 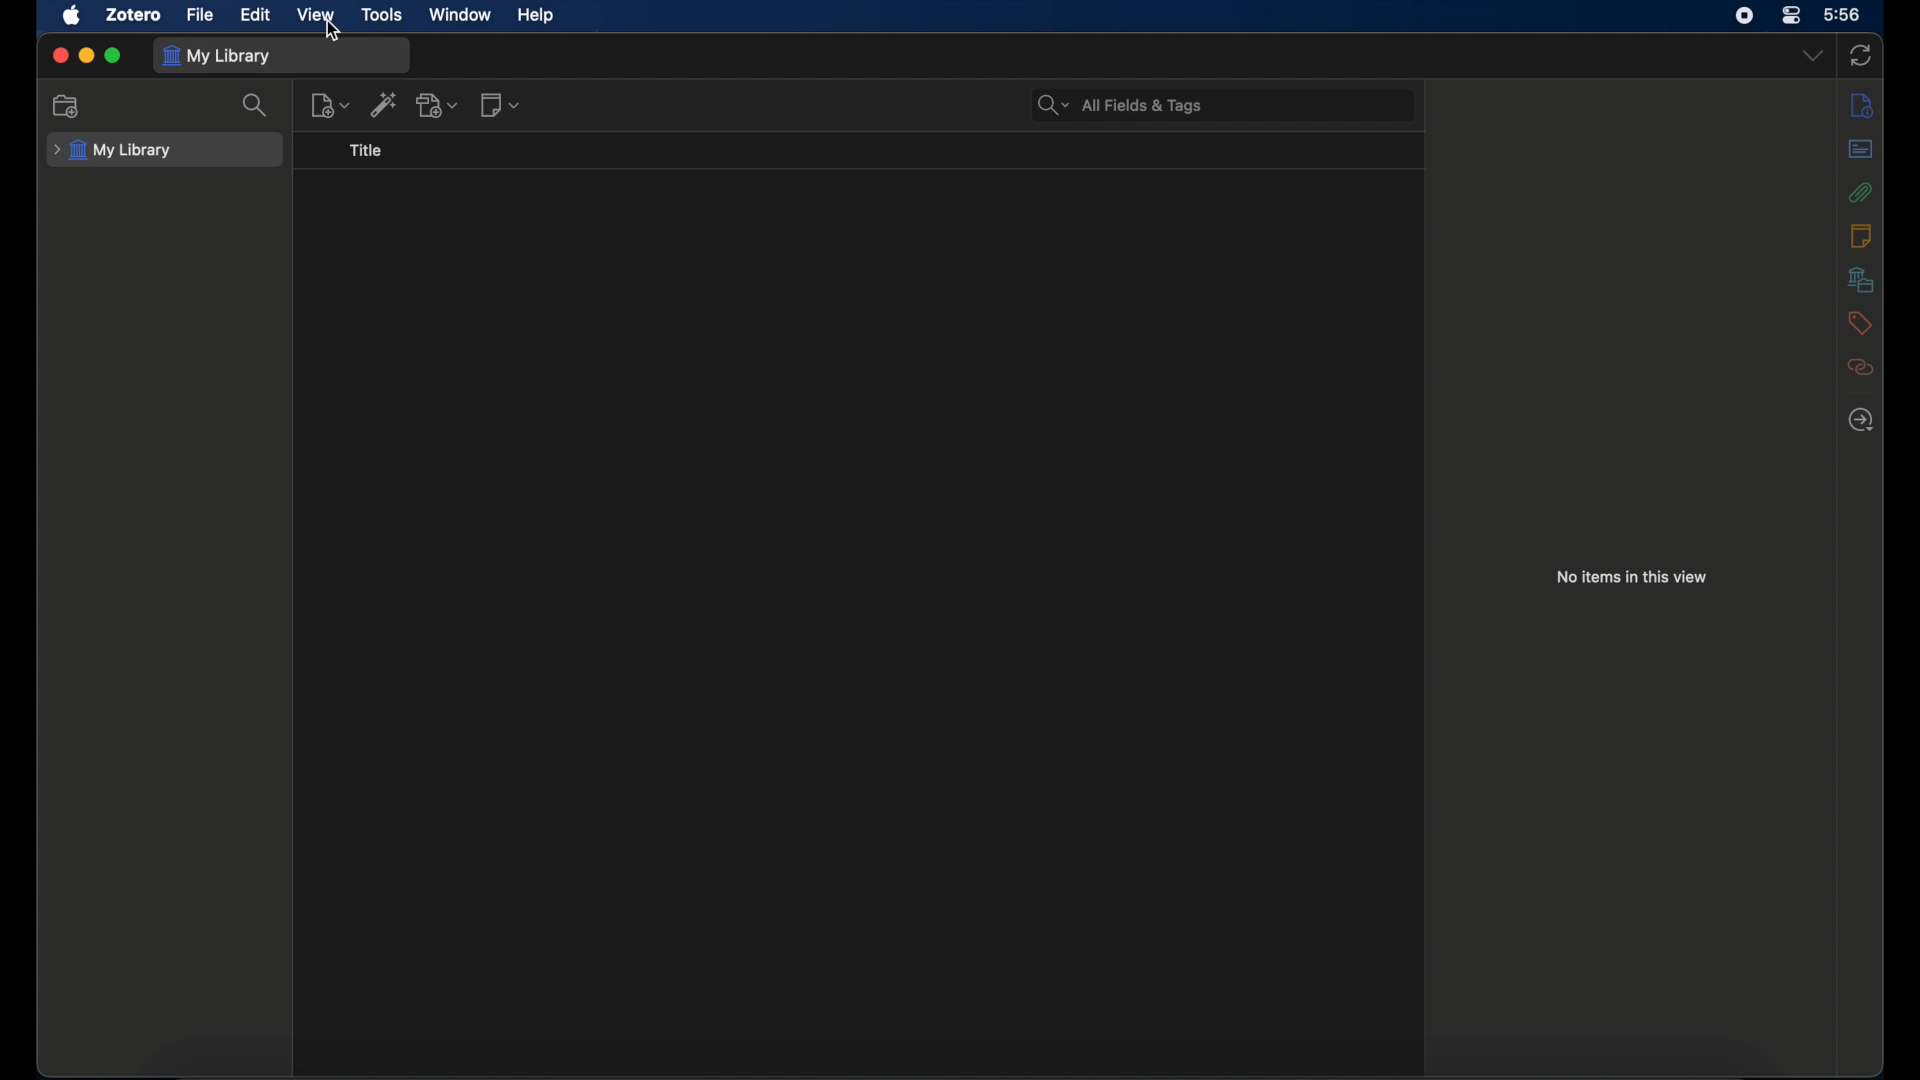 What do you see at coordinates (221, 55) in the screenshot?
I see `my library` at bounding box center [221, 55].